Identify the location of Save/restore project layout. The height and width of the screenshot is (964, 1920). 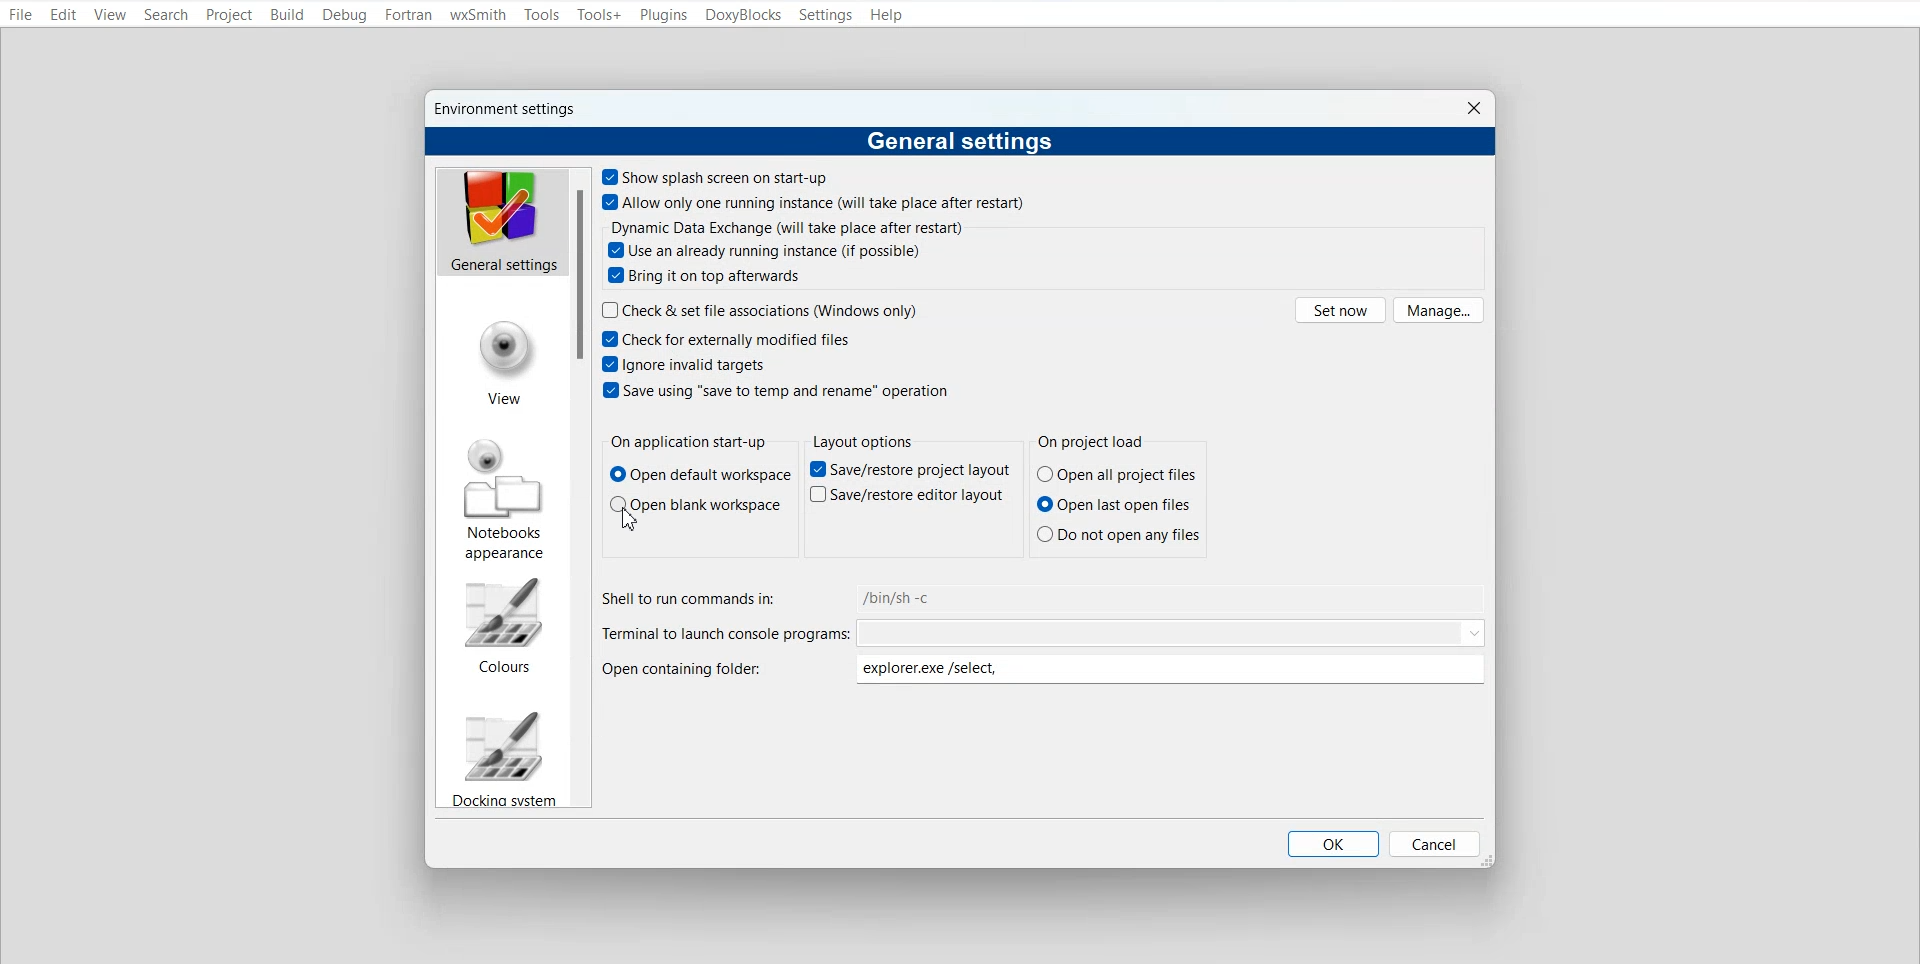
(910, 469).